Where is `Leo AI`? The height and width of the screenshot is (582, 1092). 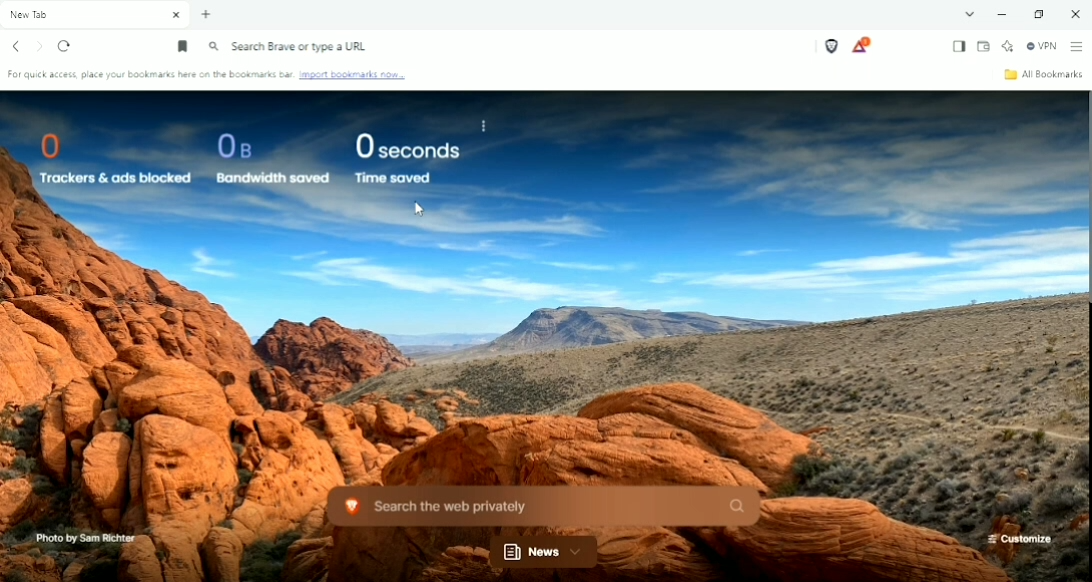 Leo AI is located at coordinates (1008, 45).